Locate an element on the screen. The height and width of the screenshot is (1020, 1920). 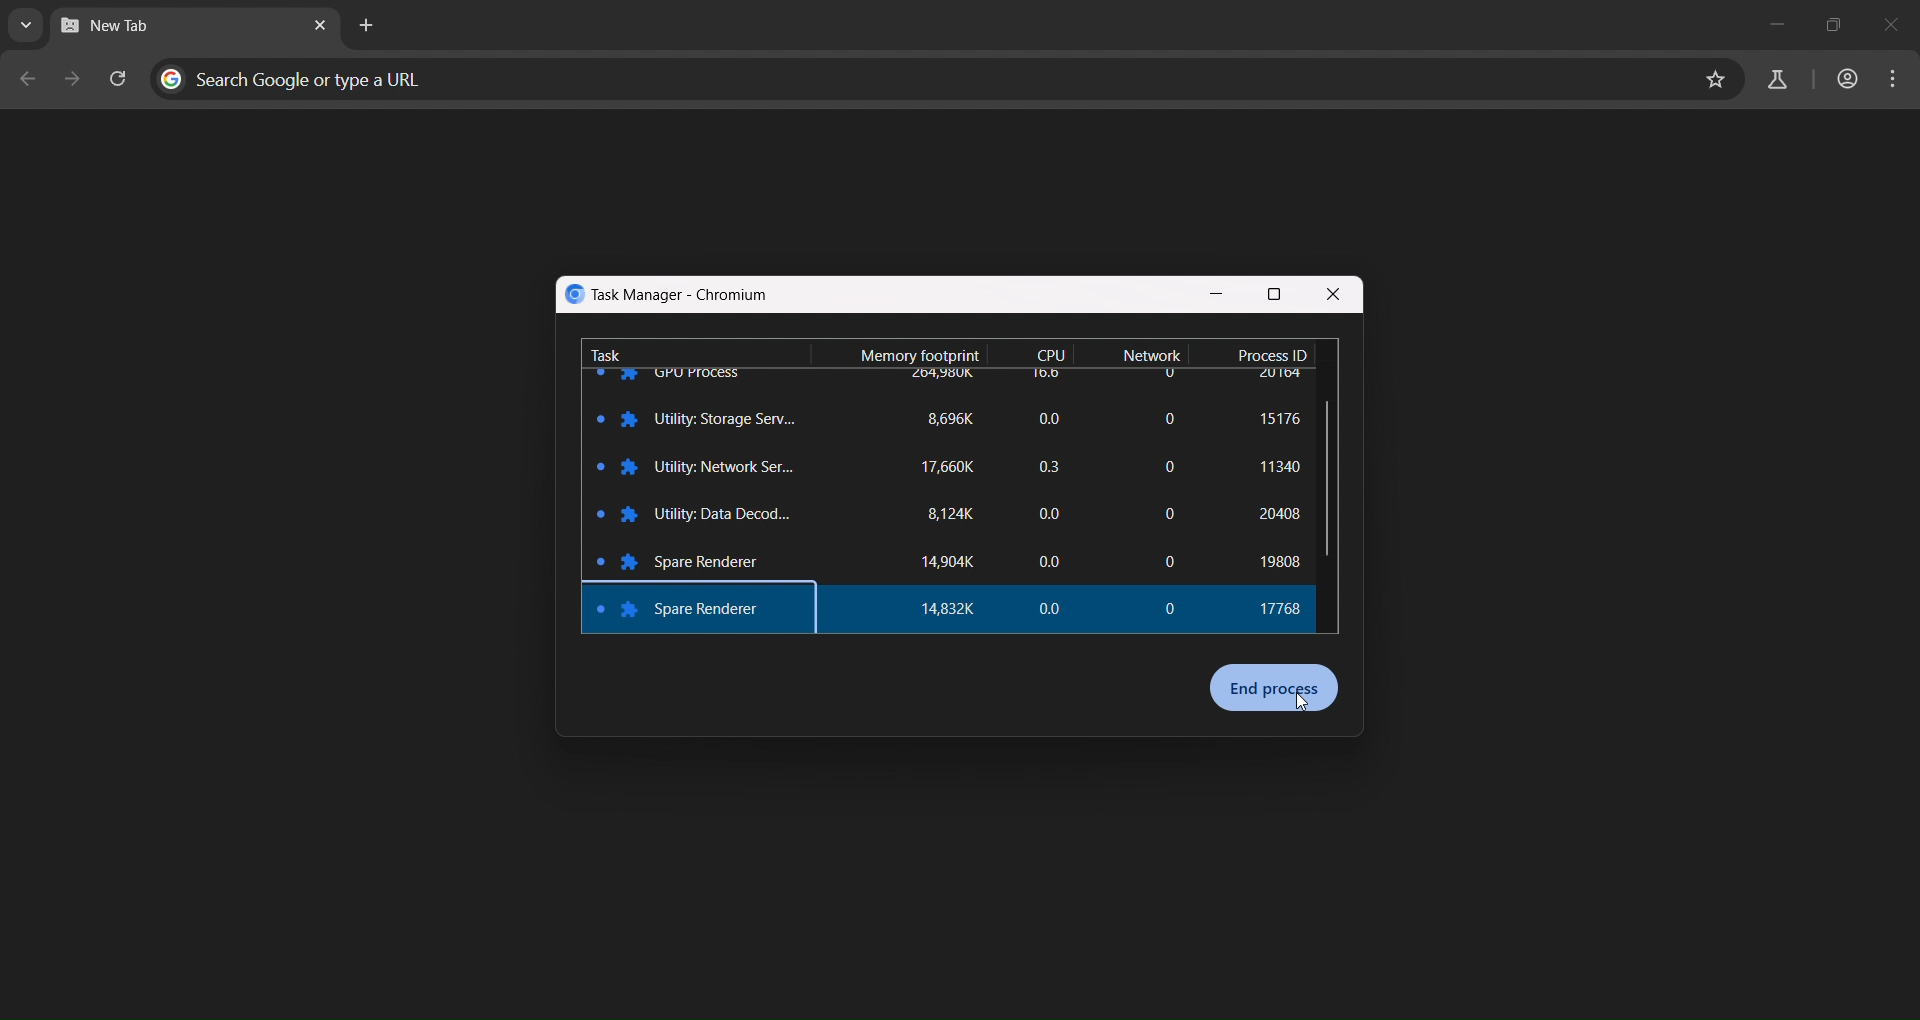
task manager  is located at coordinates (670, 294).